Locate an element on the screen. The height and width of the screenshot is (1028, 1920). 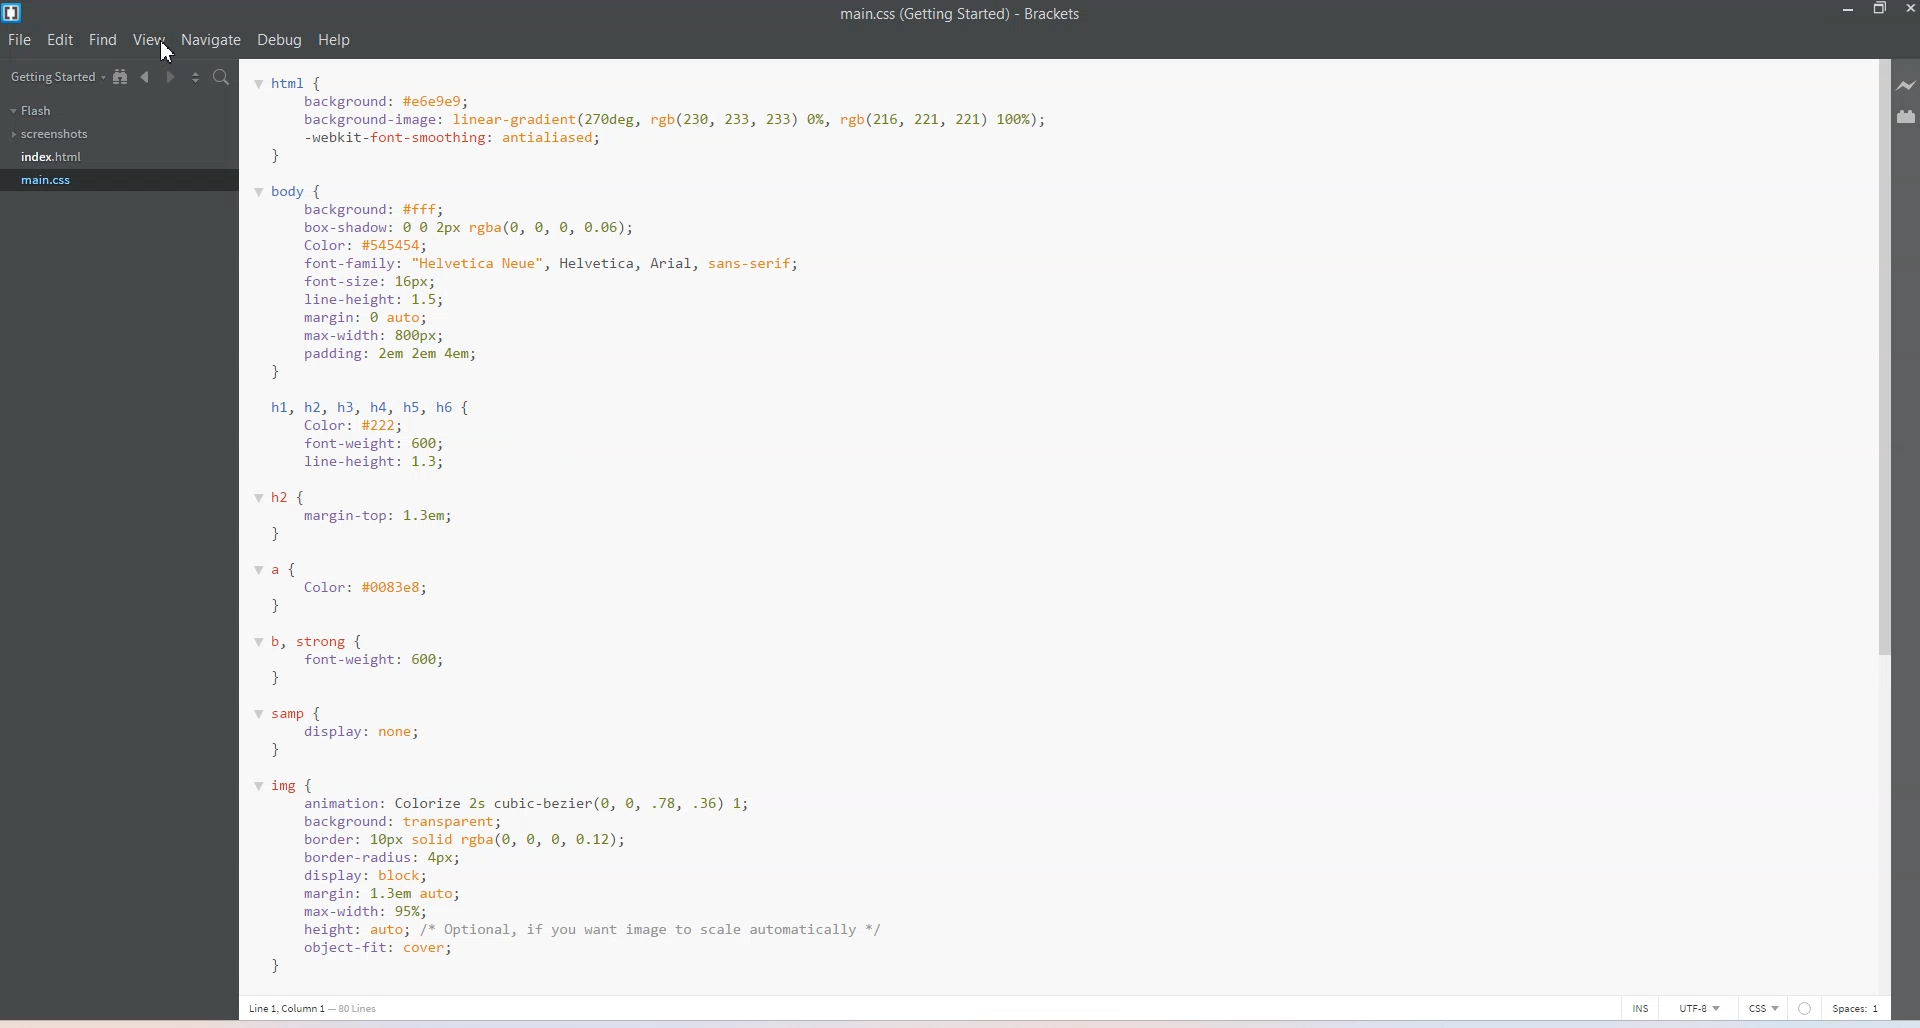
Find in files is located at coordinates (223, 79).